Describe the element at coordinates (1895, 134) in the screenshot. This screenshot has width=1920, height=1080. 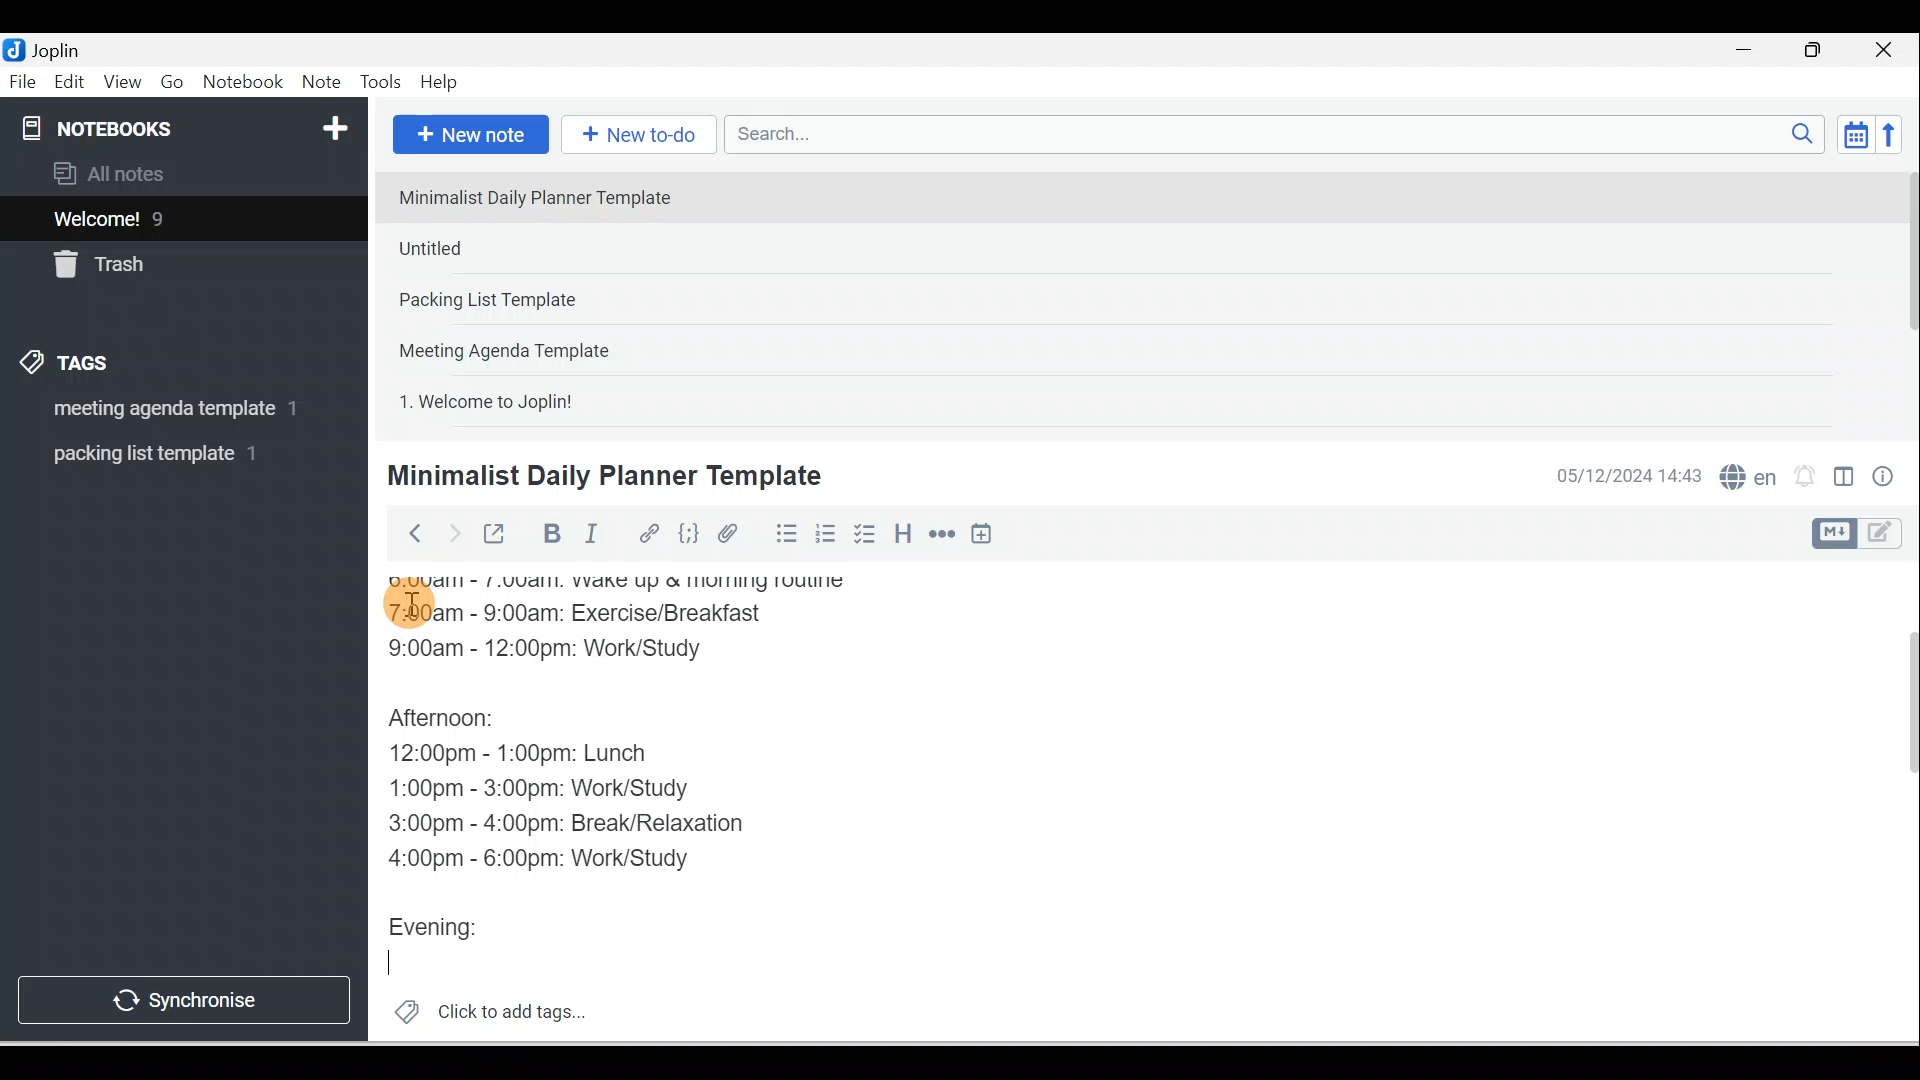
I see `Reverse sort` at that location.